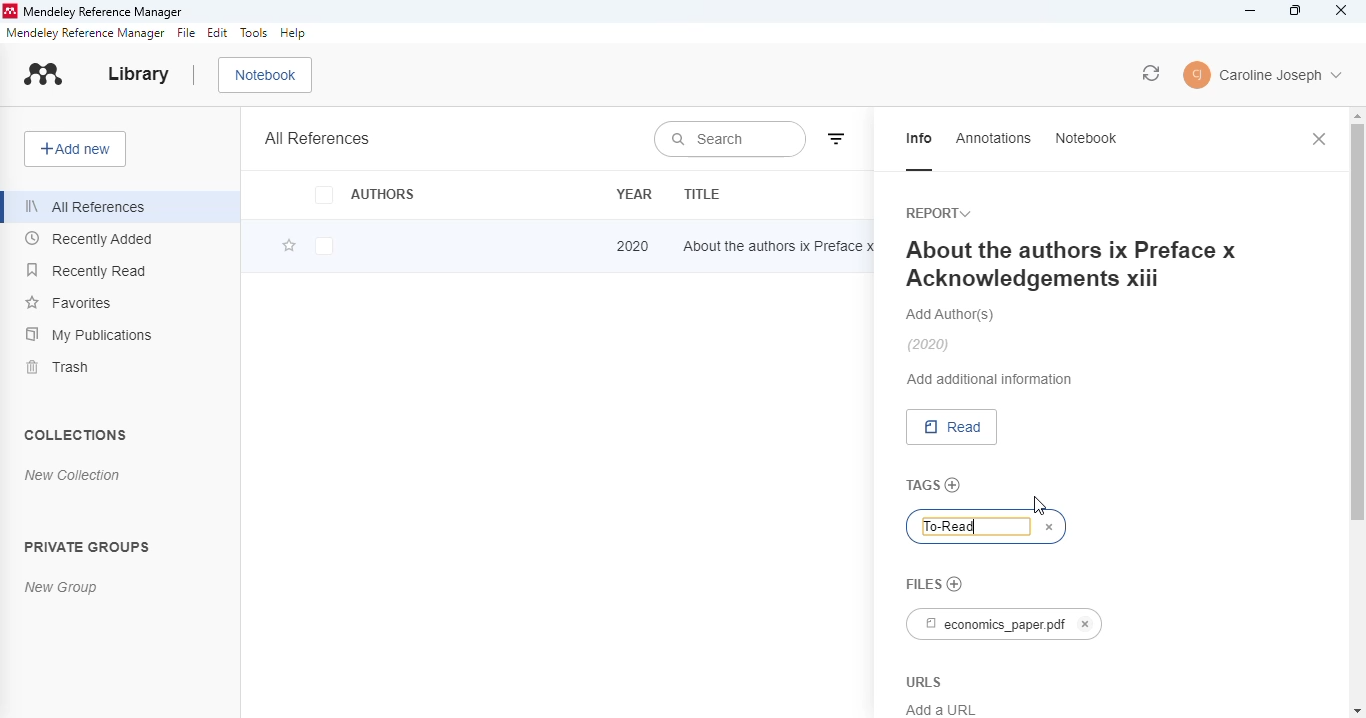 The image size is (1366, 718). Describe the element at coordinates (1040, 506) in the screenshot. I see `cursor` at that location.